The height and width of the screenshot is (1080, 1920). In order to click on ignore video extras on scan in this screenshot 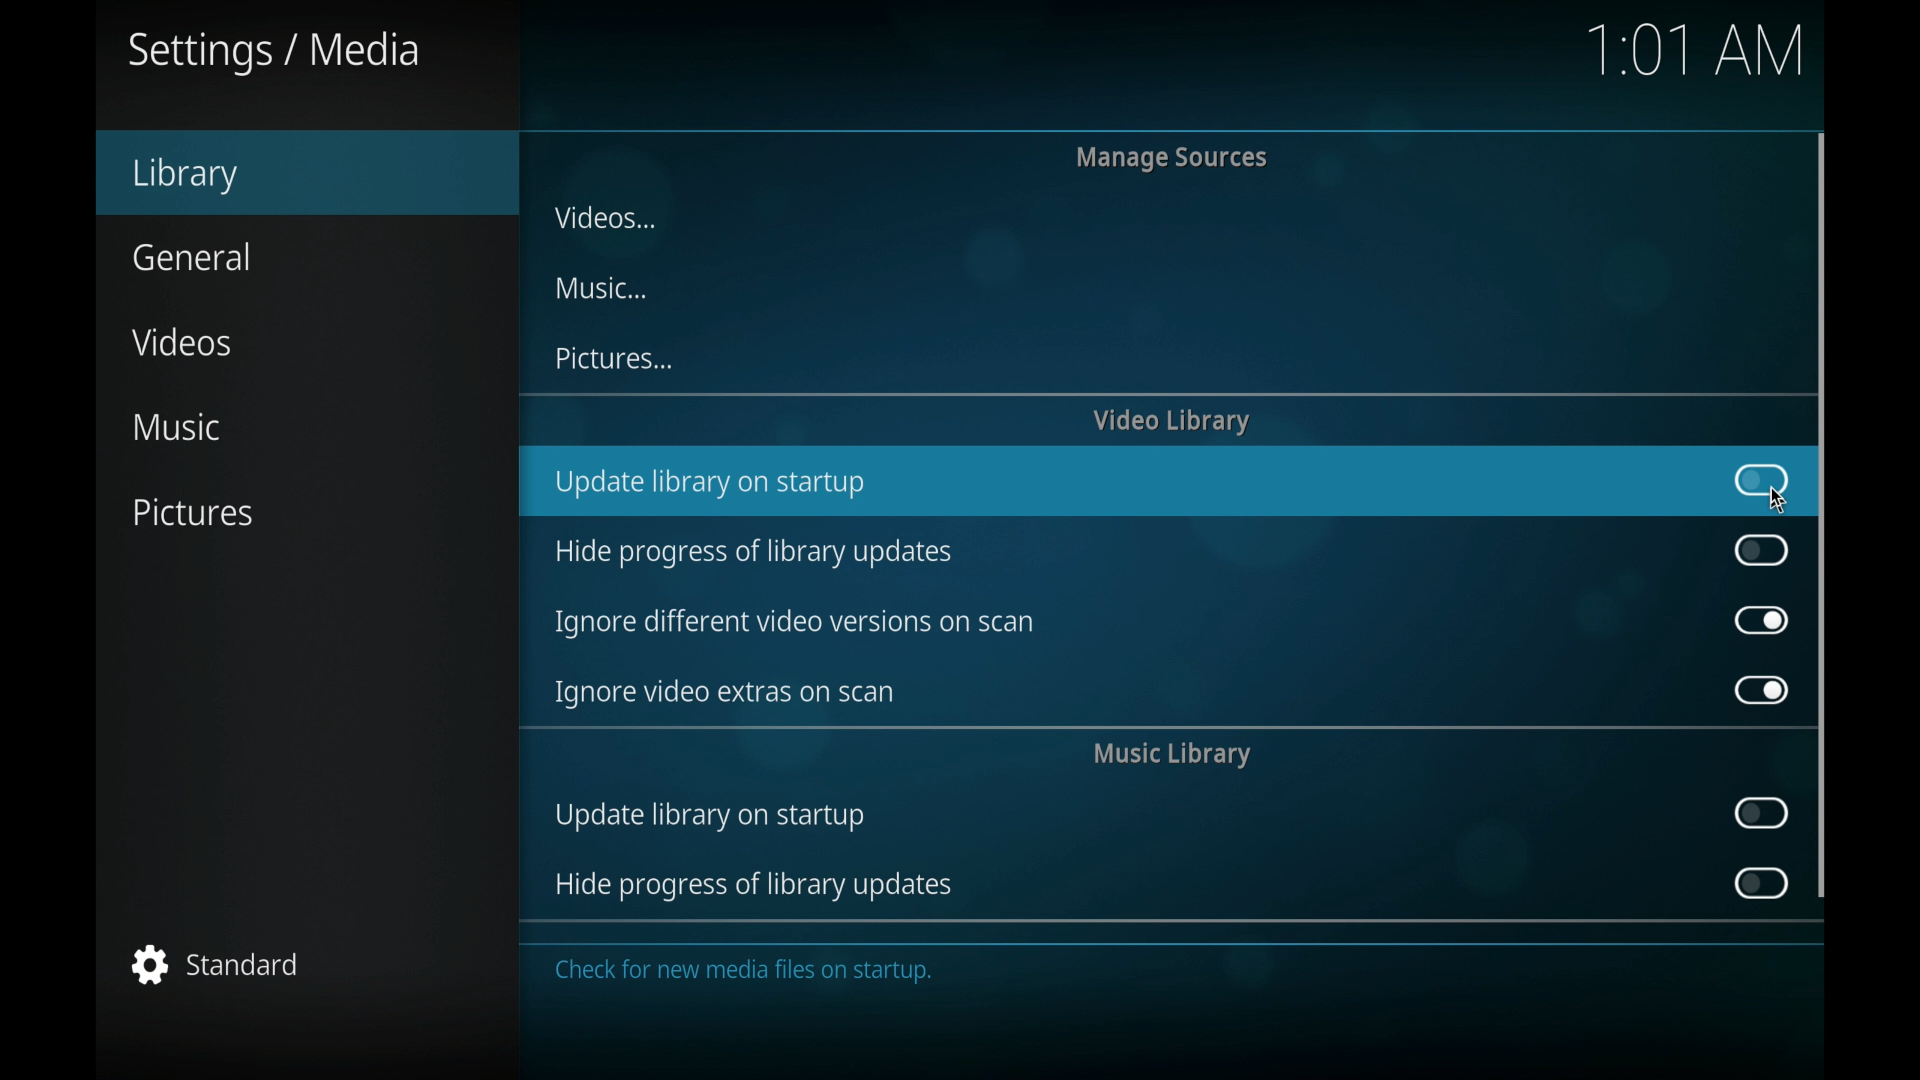, I will do `click(725, 693)`.